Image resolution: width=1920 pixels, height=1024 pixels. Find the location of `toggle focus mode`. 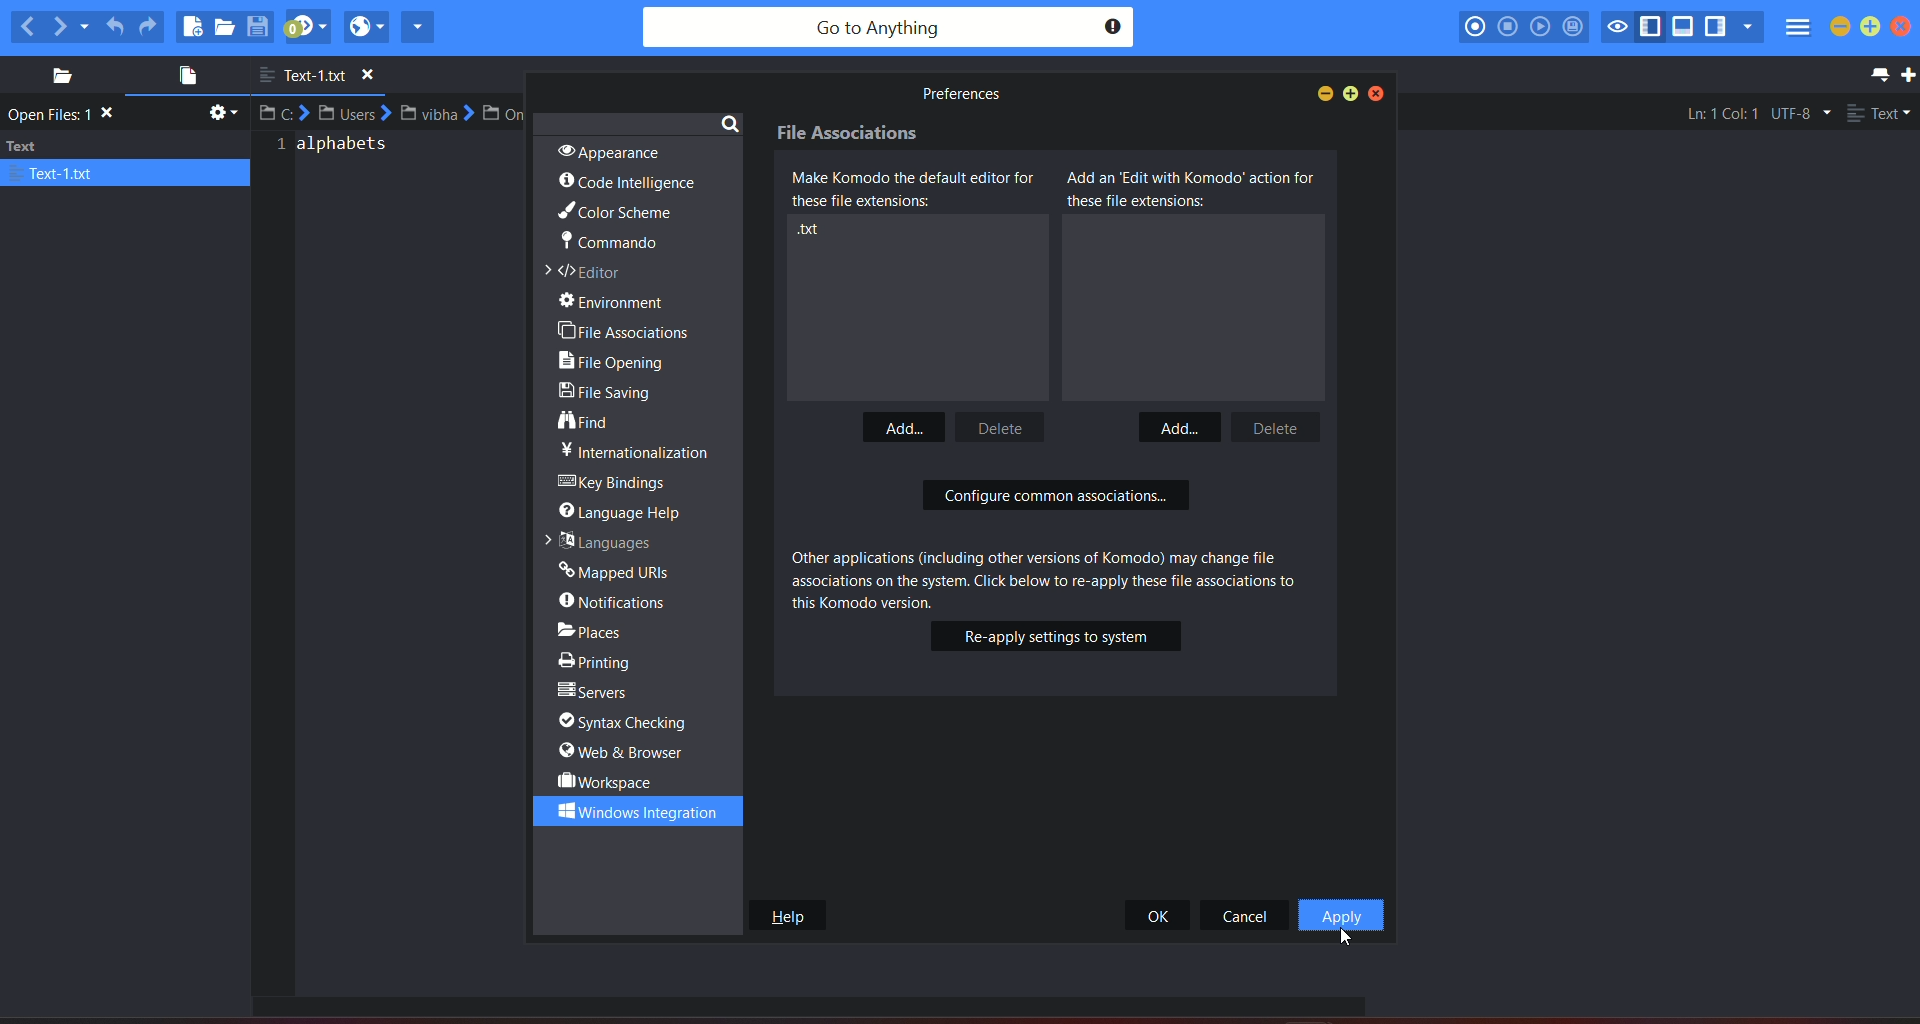

toggle focus mode is located at coordinates (1618, 25).